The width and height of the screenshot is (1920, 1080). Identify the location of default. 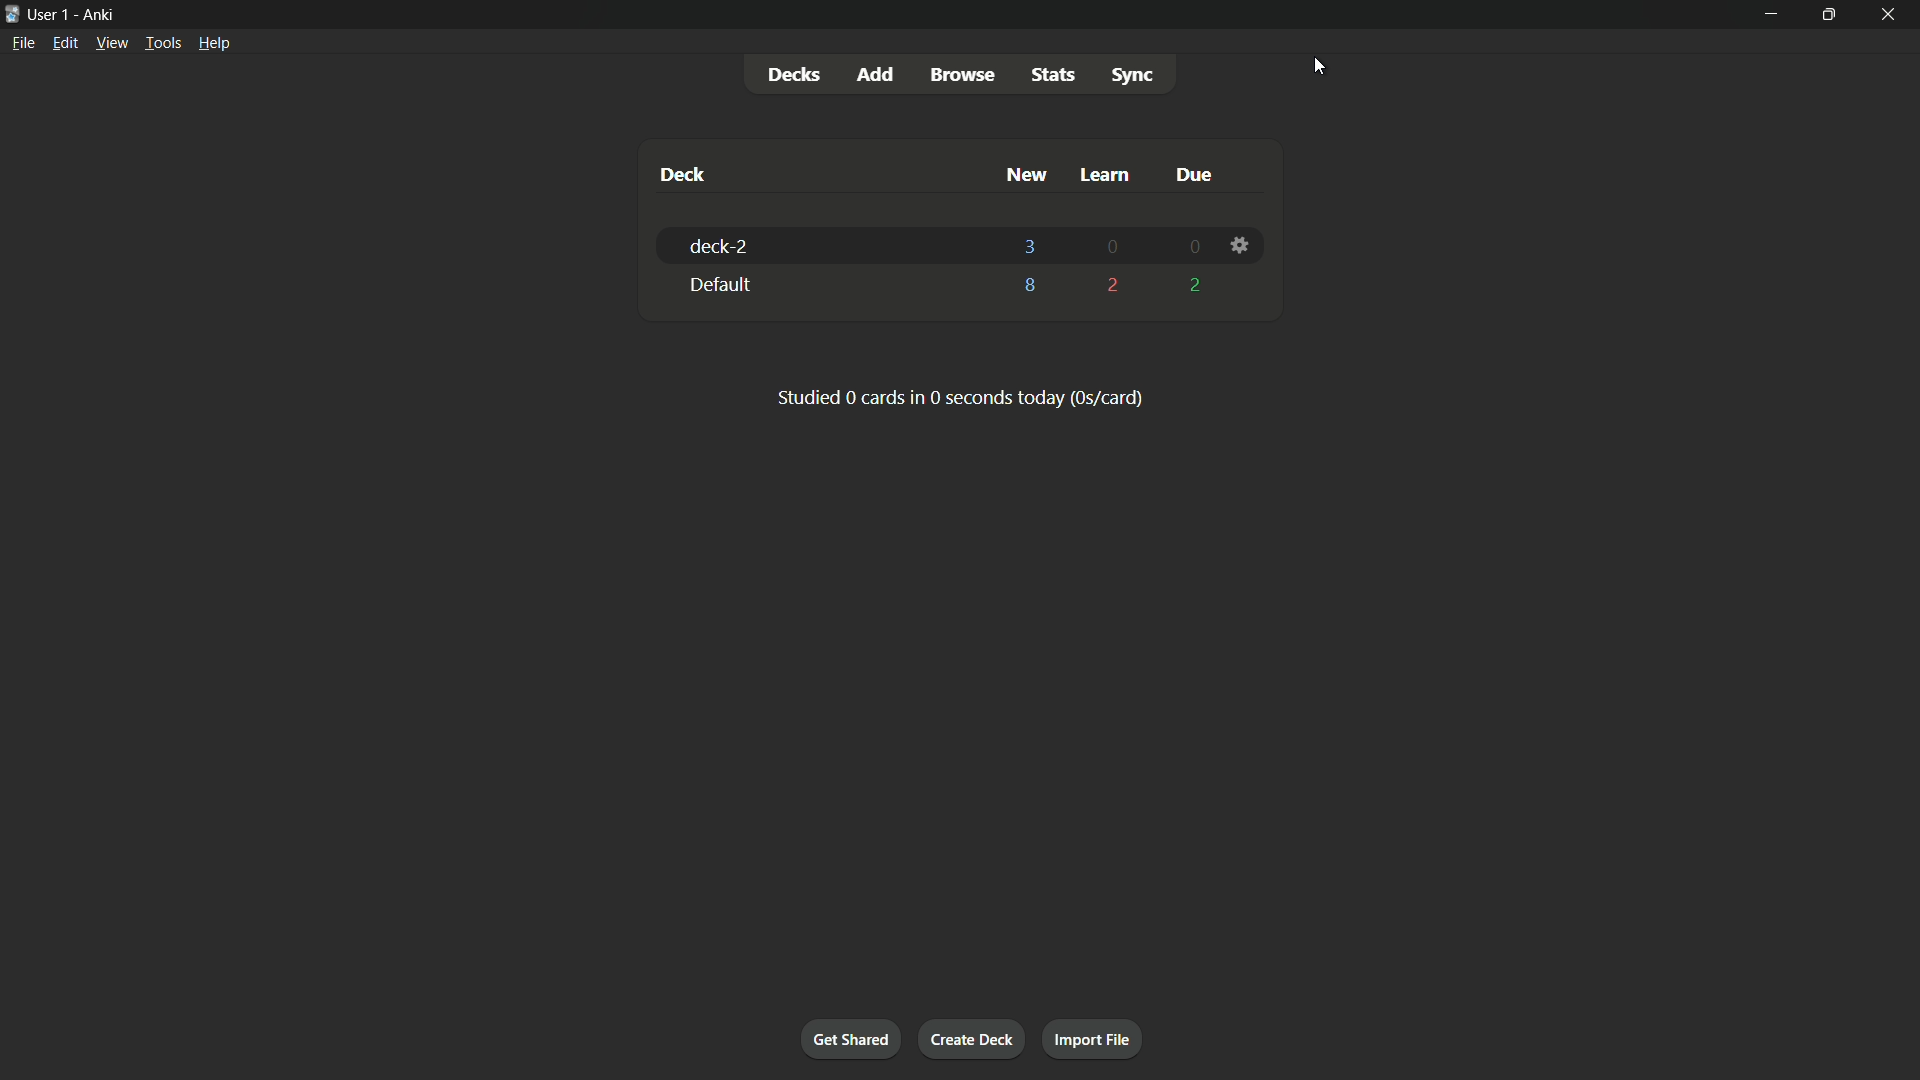
(717, 285).